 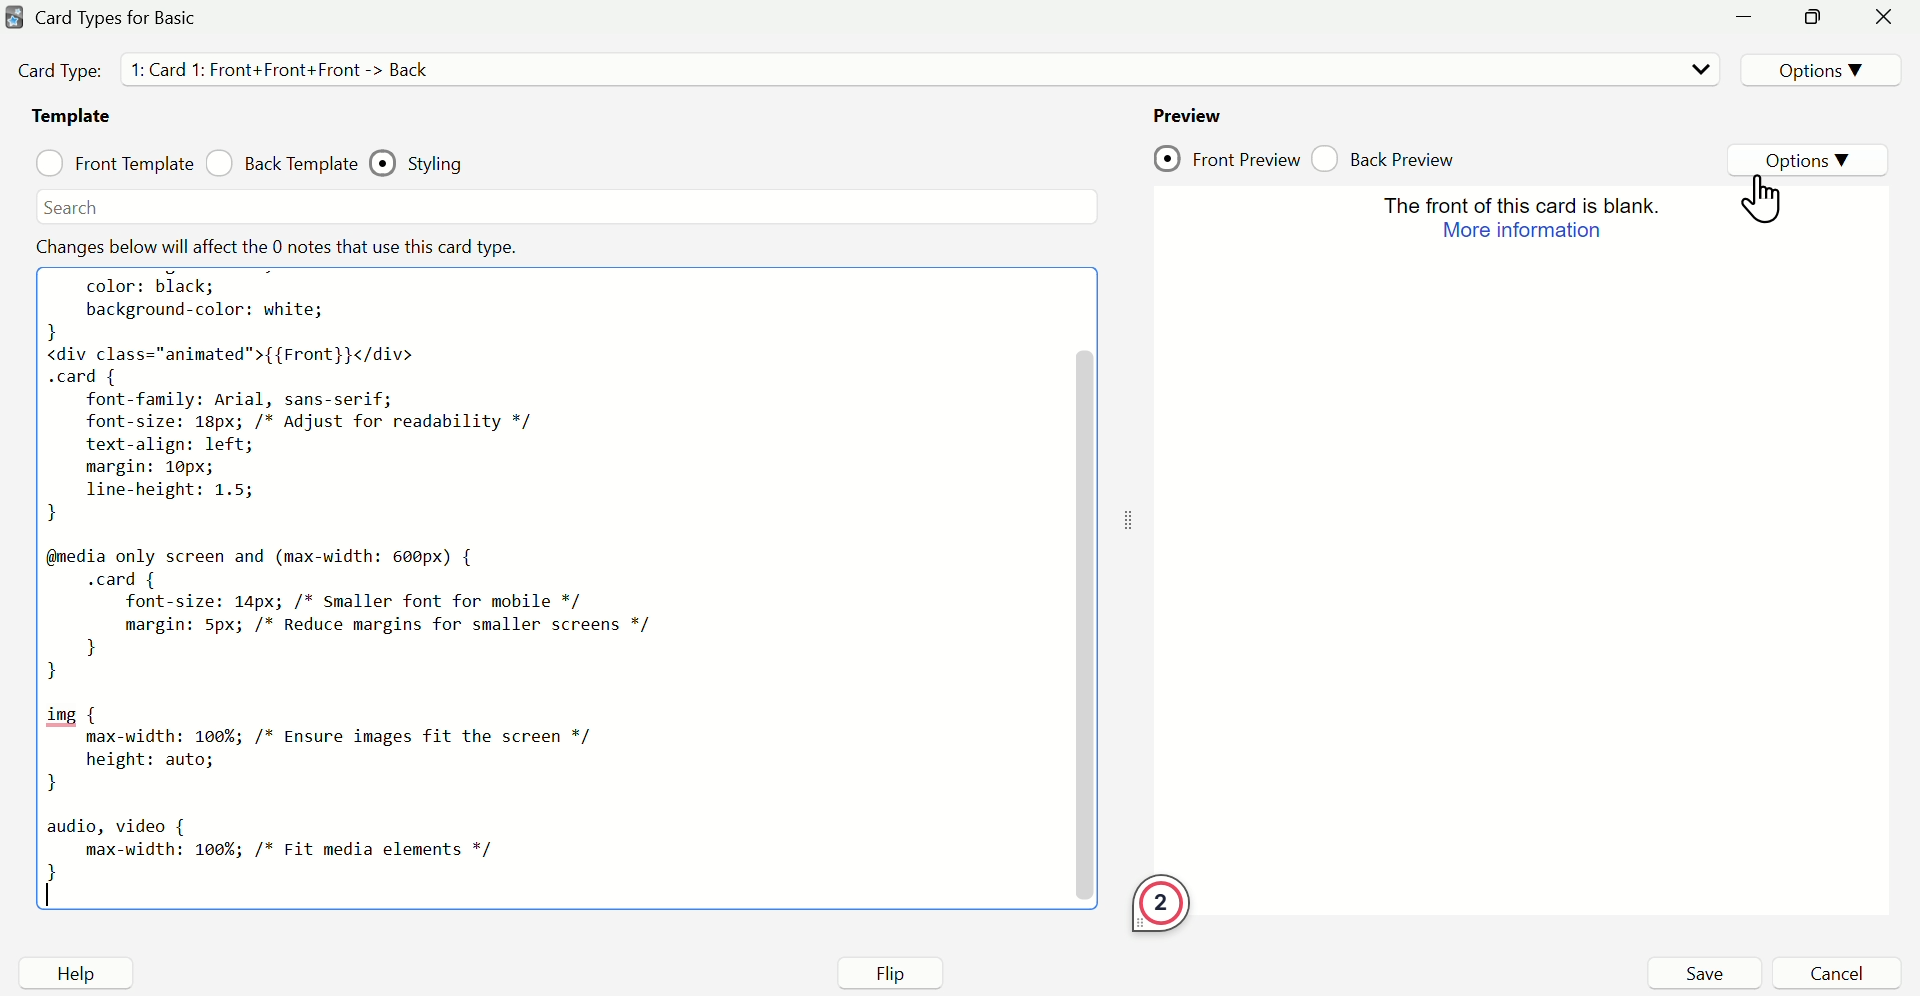 I want to click on 2, so click(x=1164, y=911).